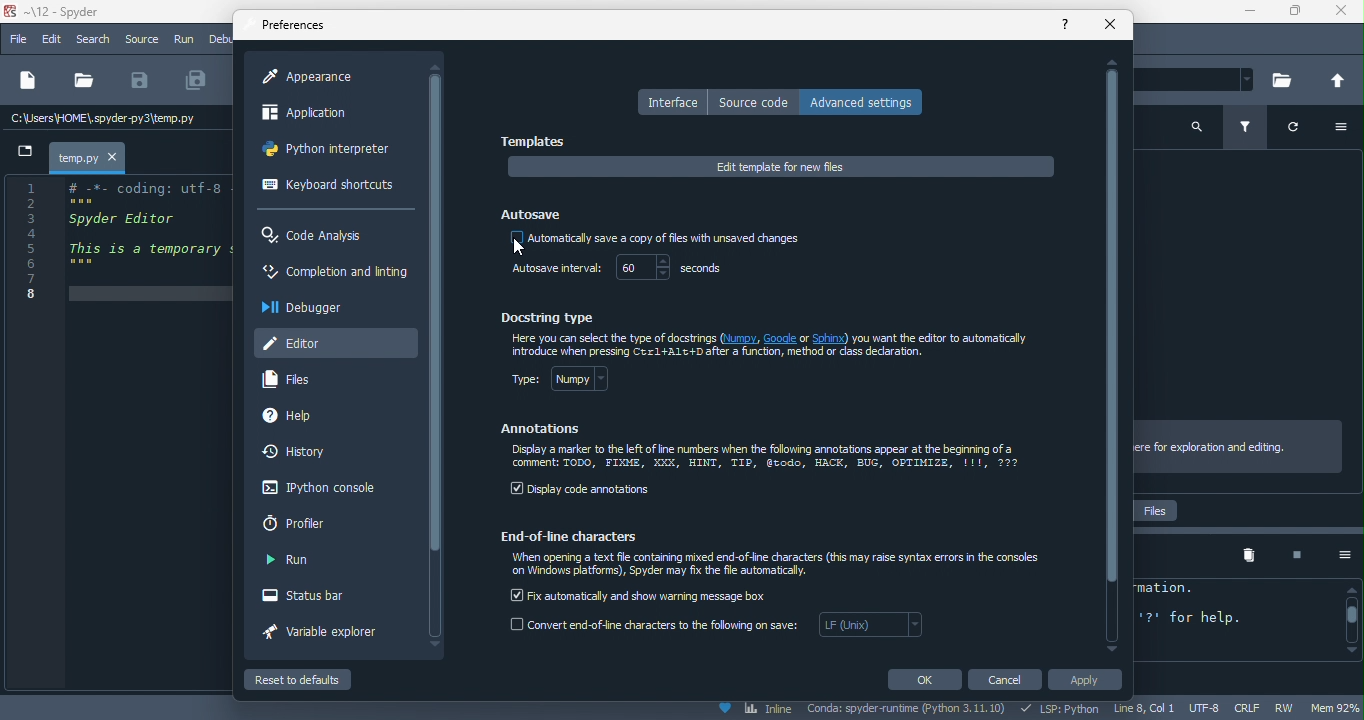 The height and width of the screenshot is (720, 1364). I want to click on vertical scroll bar, so click(1350, 620).